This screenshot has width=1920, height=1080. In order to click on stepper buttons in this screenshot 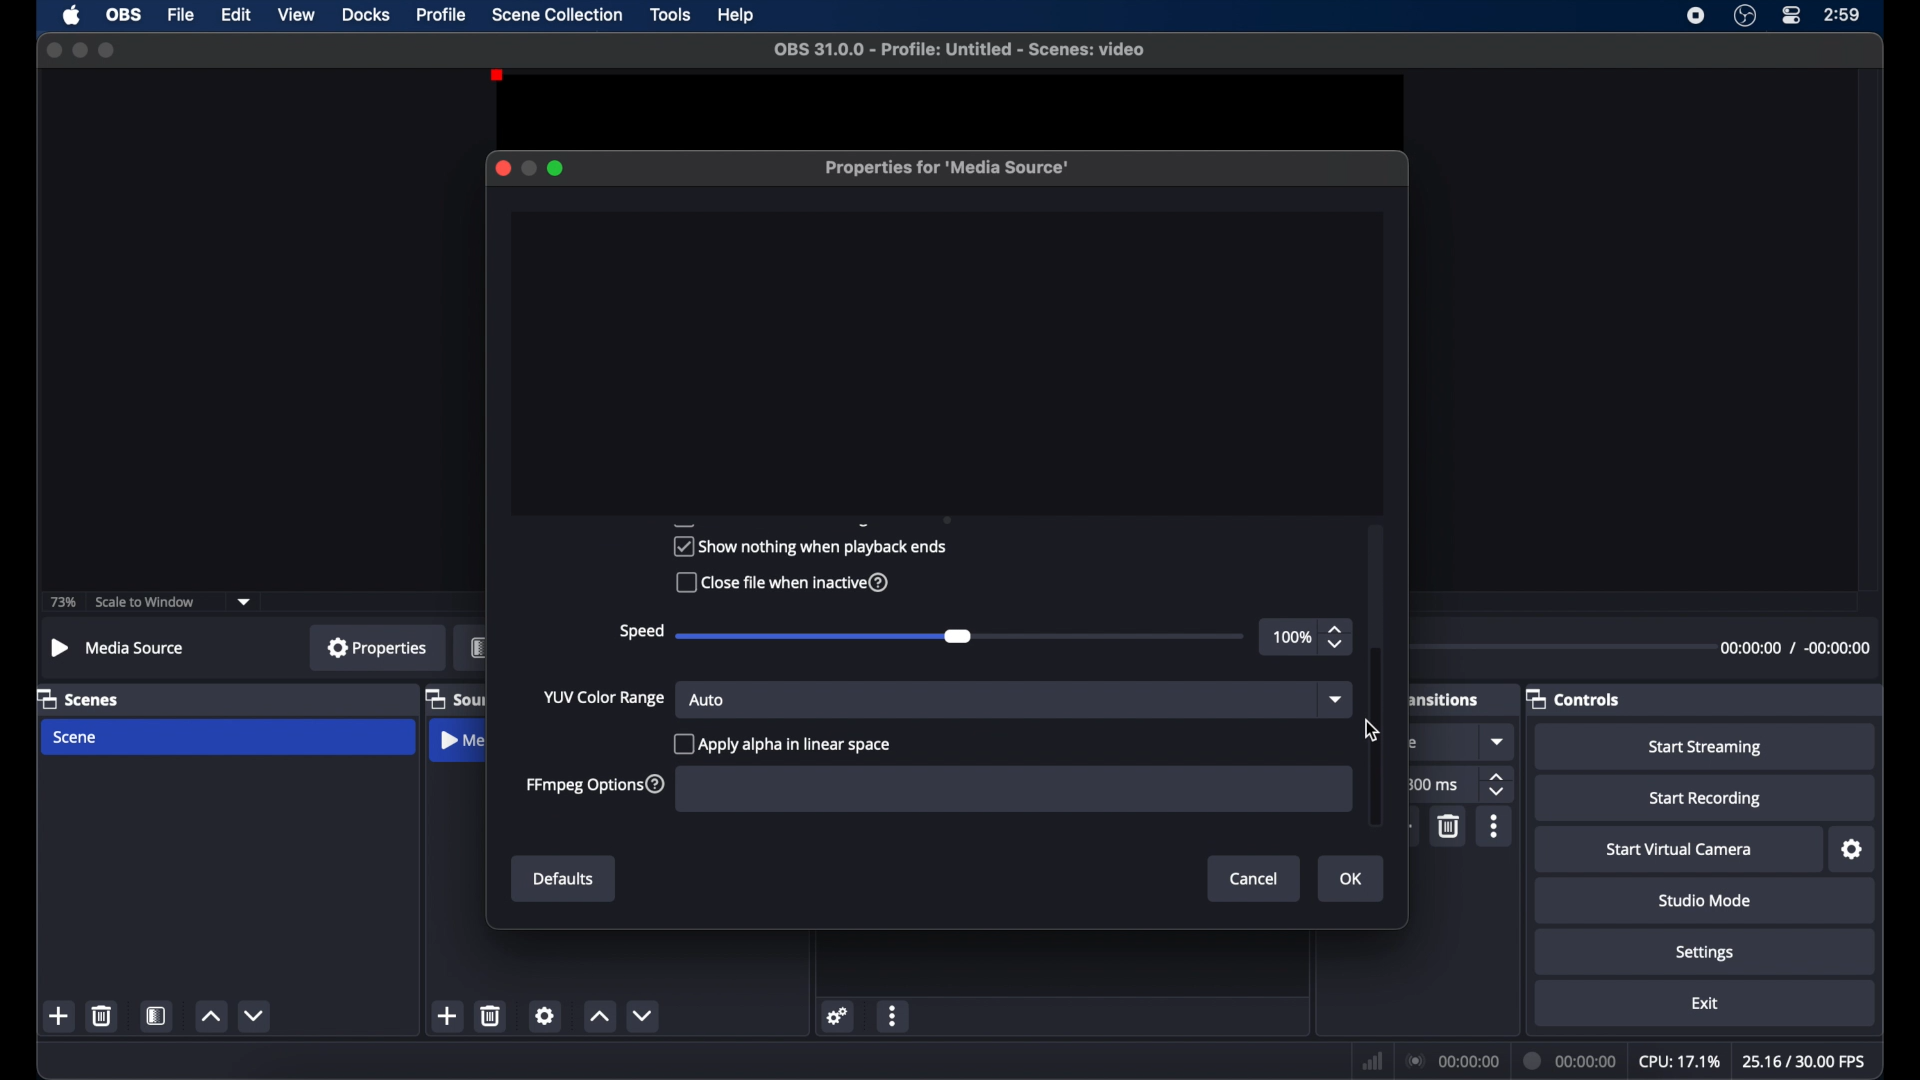, I will do `click(1336, 637)`.